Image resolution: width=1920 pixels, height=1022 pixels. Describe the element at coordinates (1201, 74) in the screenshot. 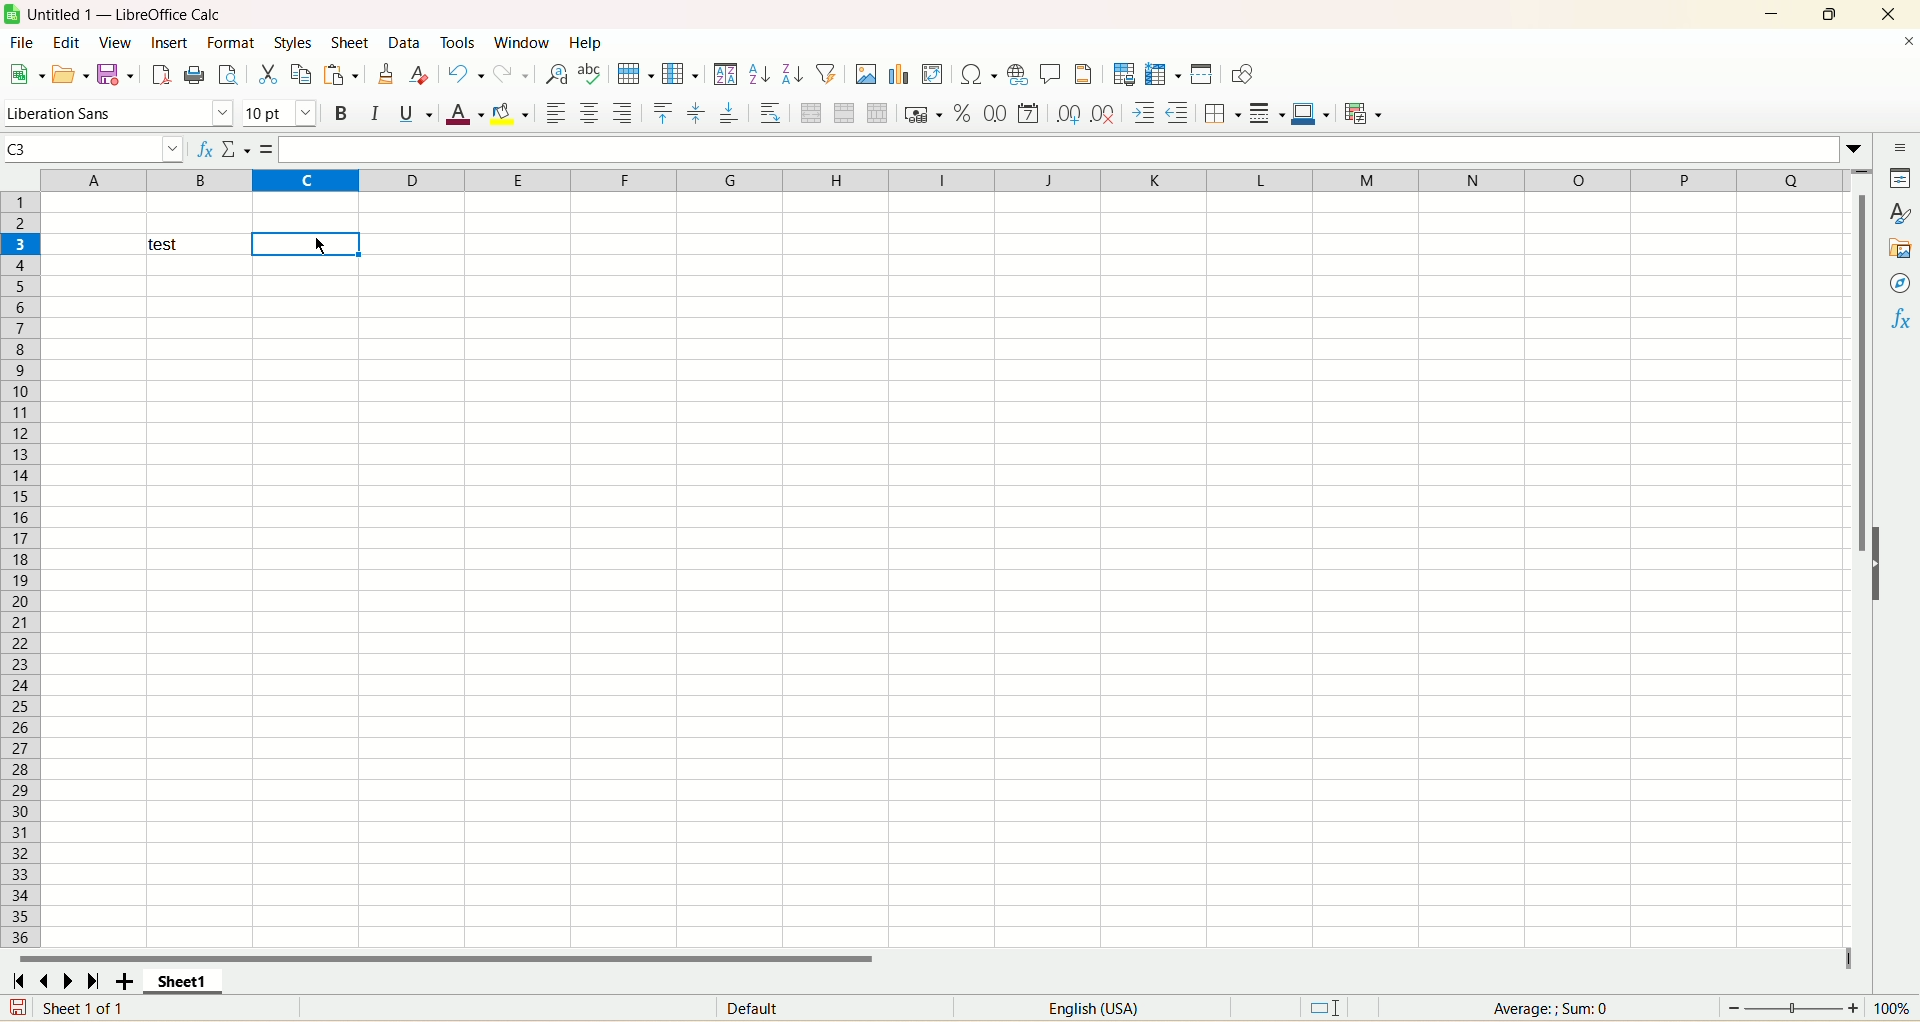

I see `split window` at that location.